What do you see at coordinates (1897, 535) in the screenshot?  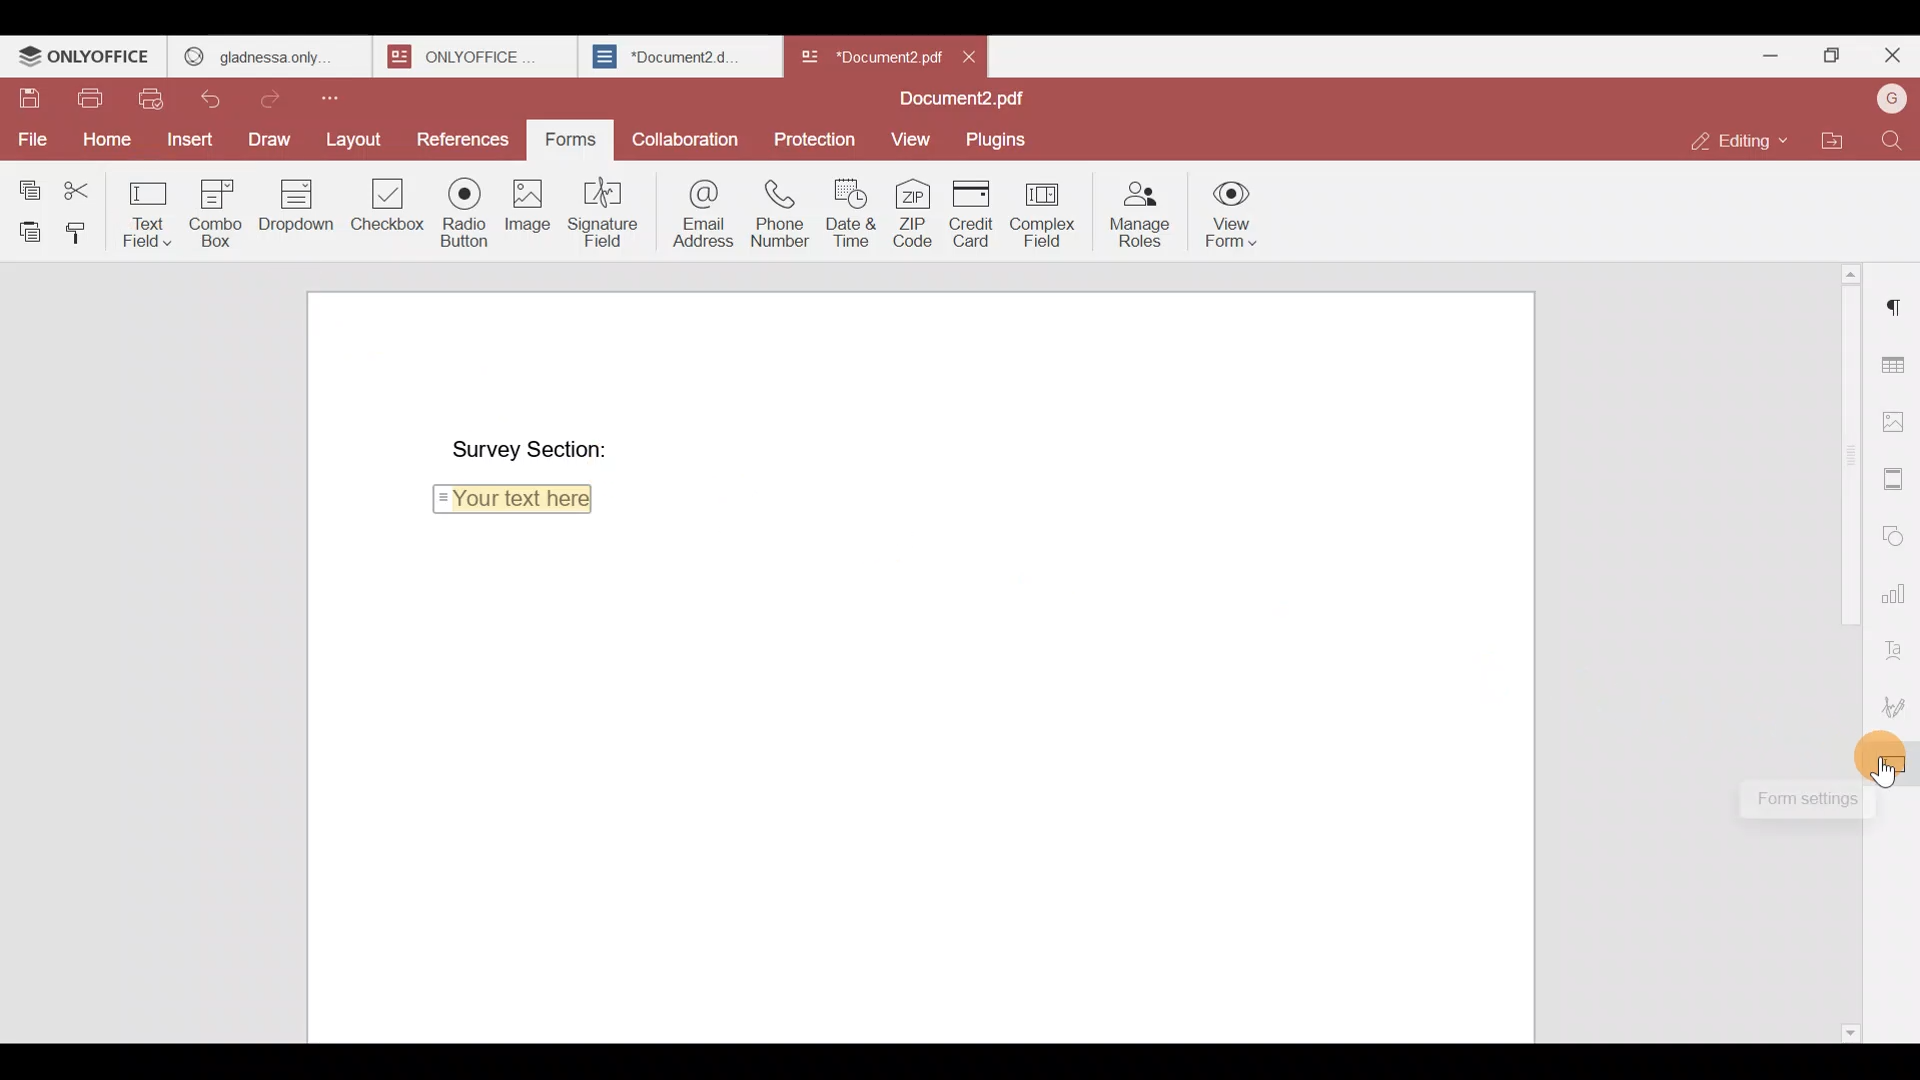 I see `Shapes settings` at bounding box center [1897, 535].